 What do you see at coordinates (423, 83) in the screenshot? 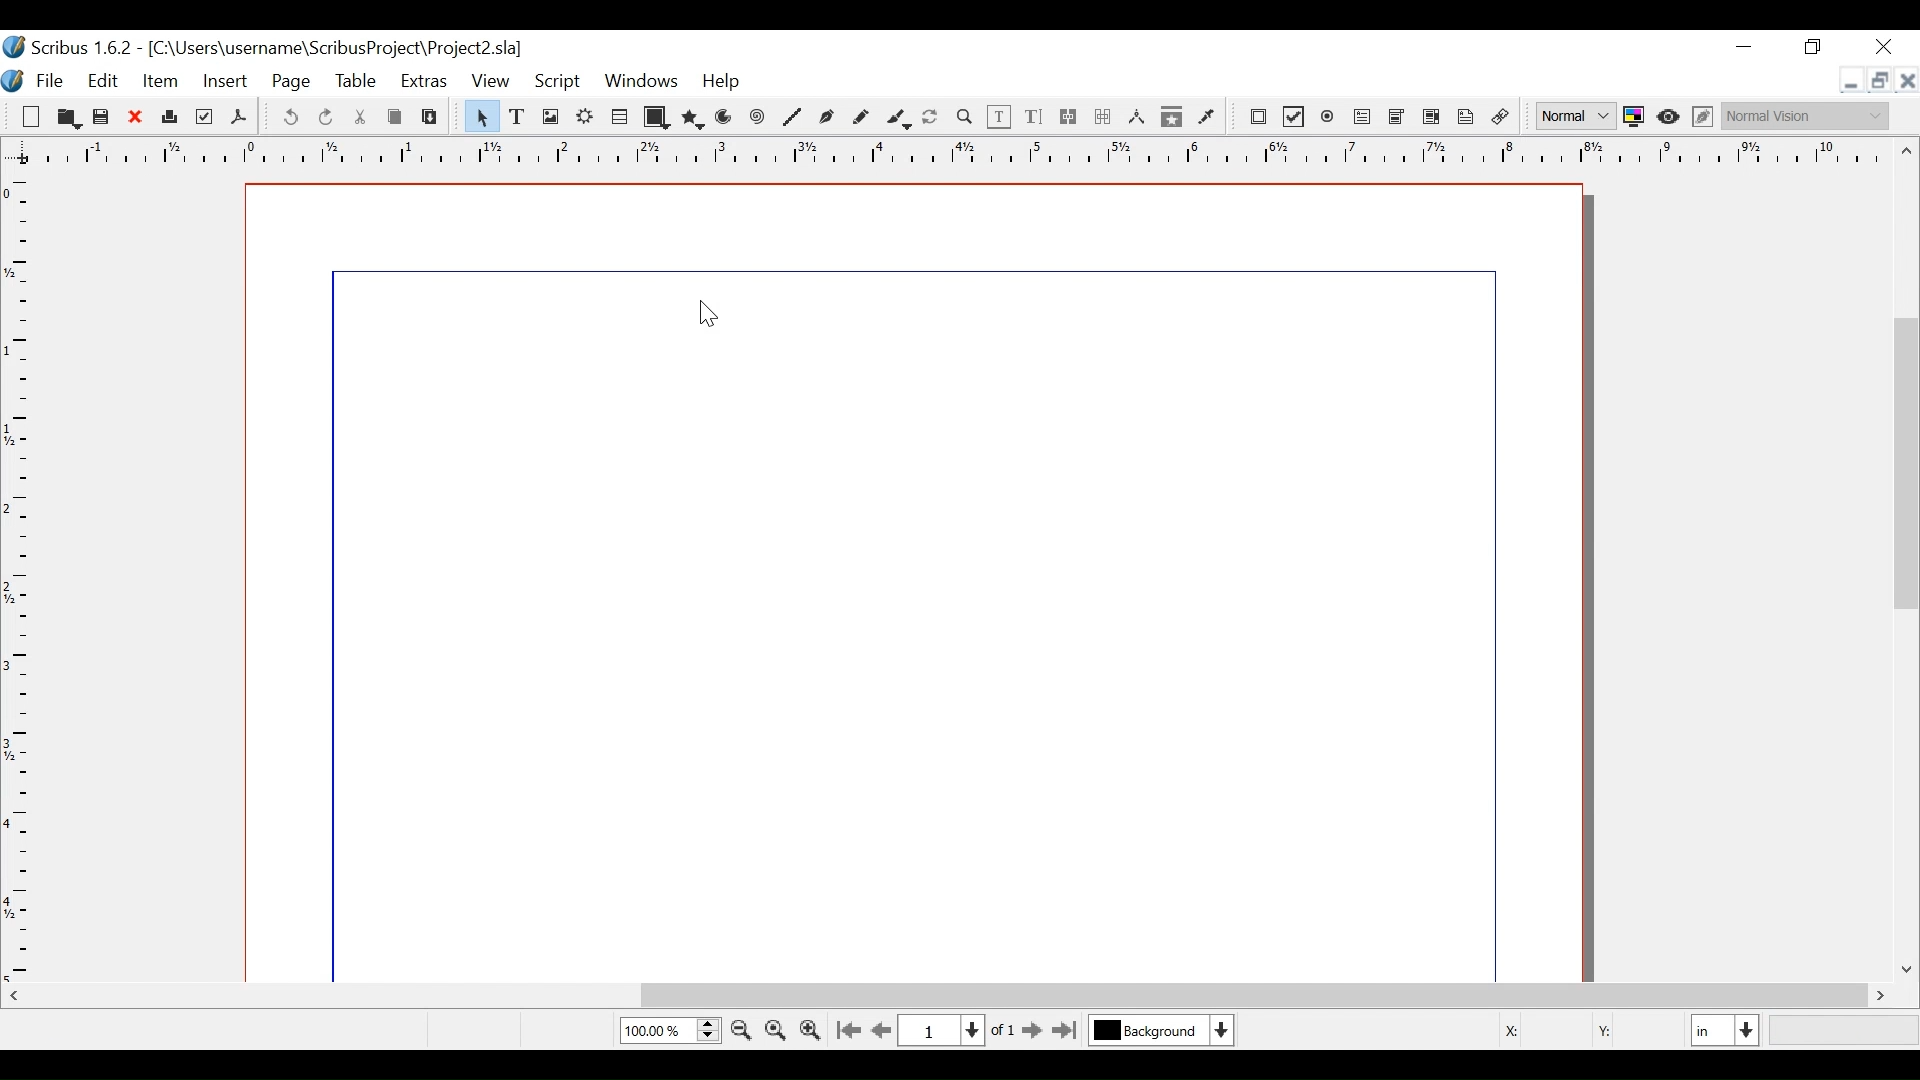
I see `Extras` at bounding box center [423, 83].